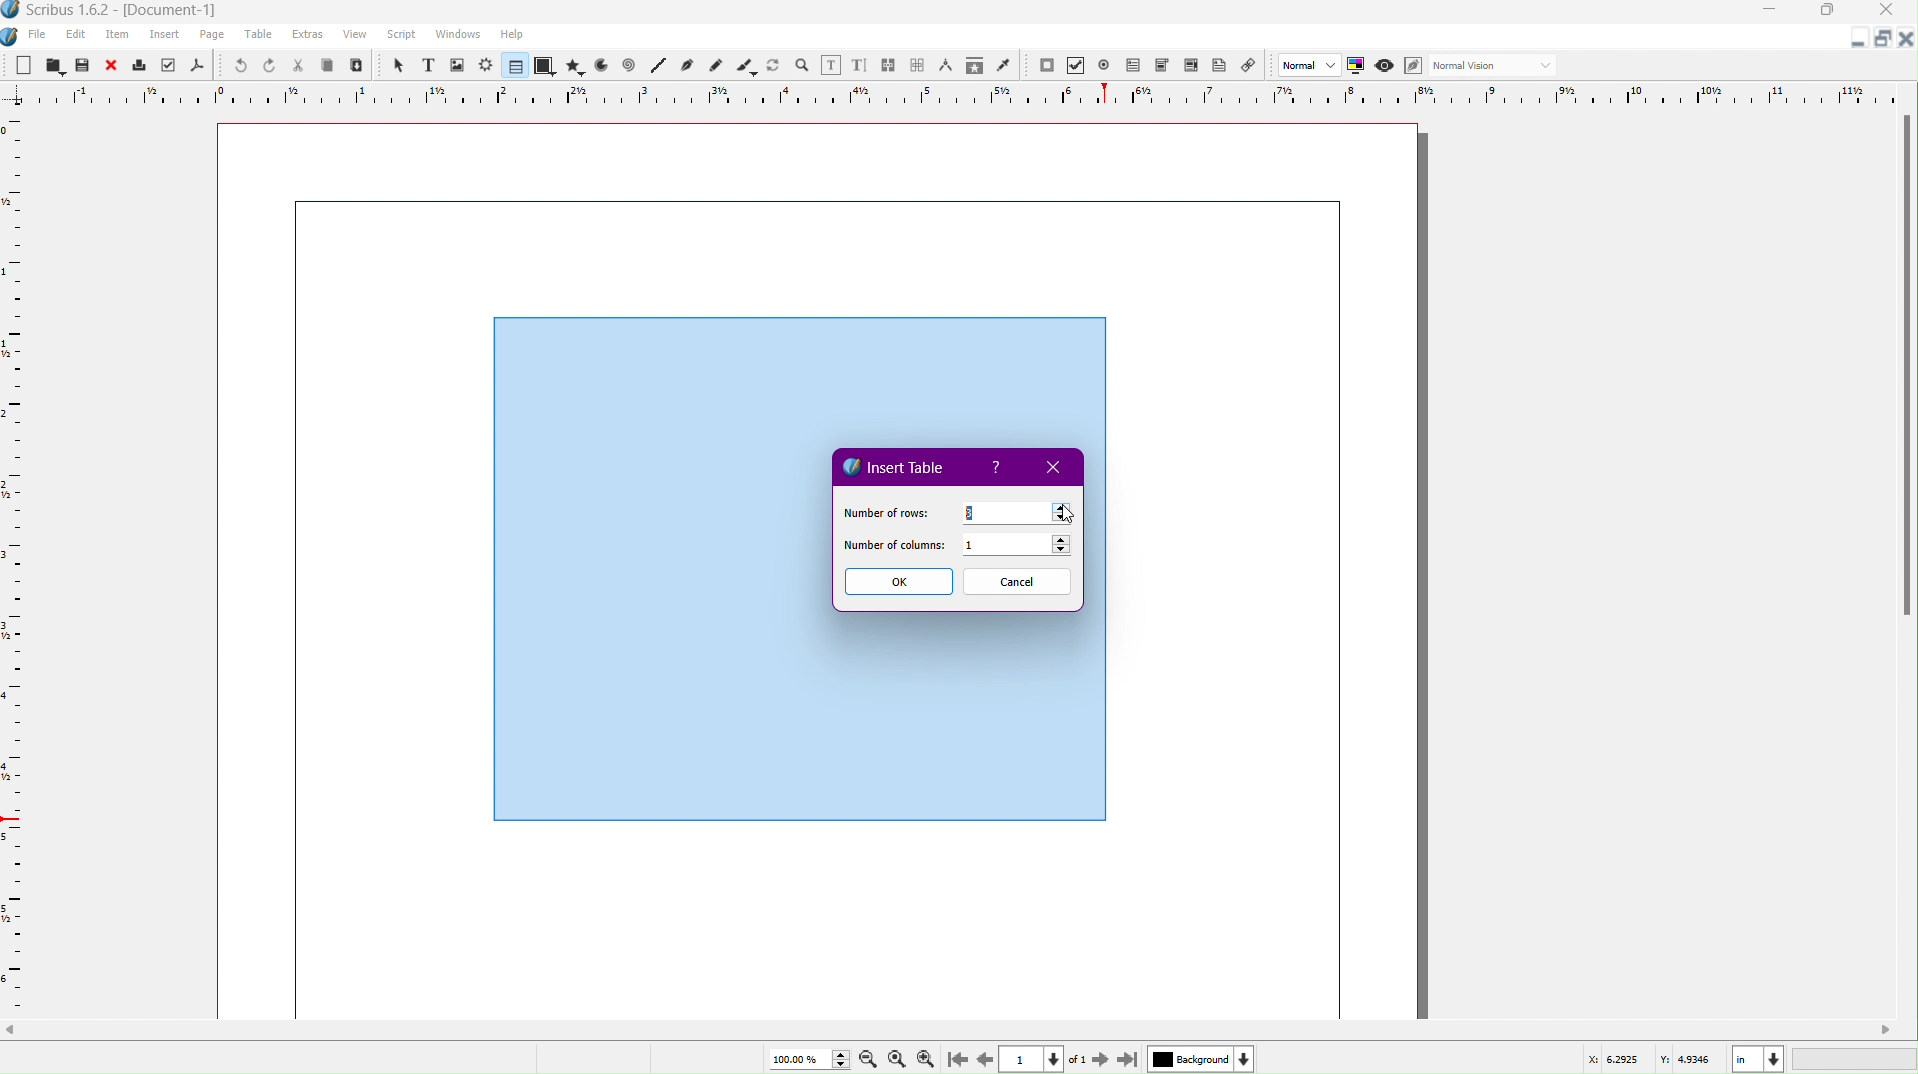 The height and width of the screenshot is (1074, 1918). Describe the element at coordinates (630, 67) in the screenshot. I see `Spiral` at that location.